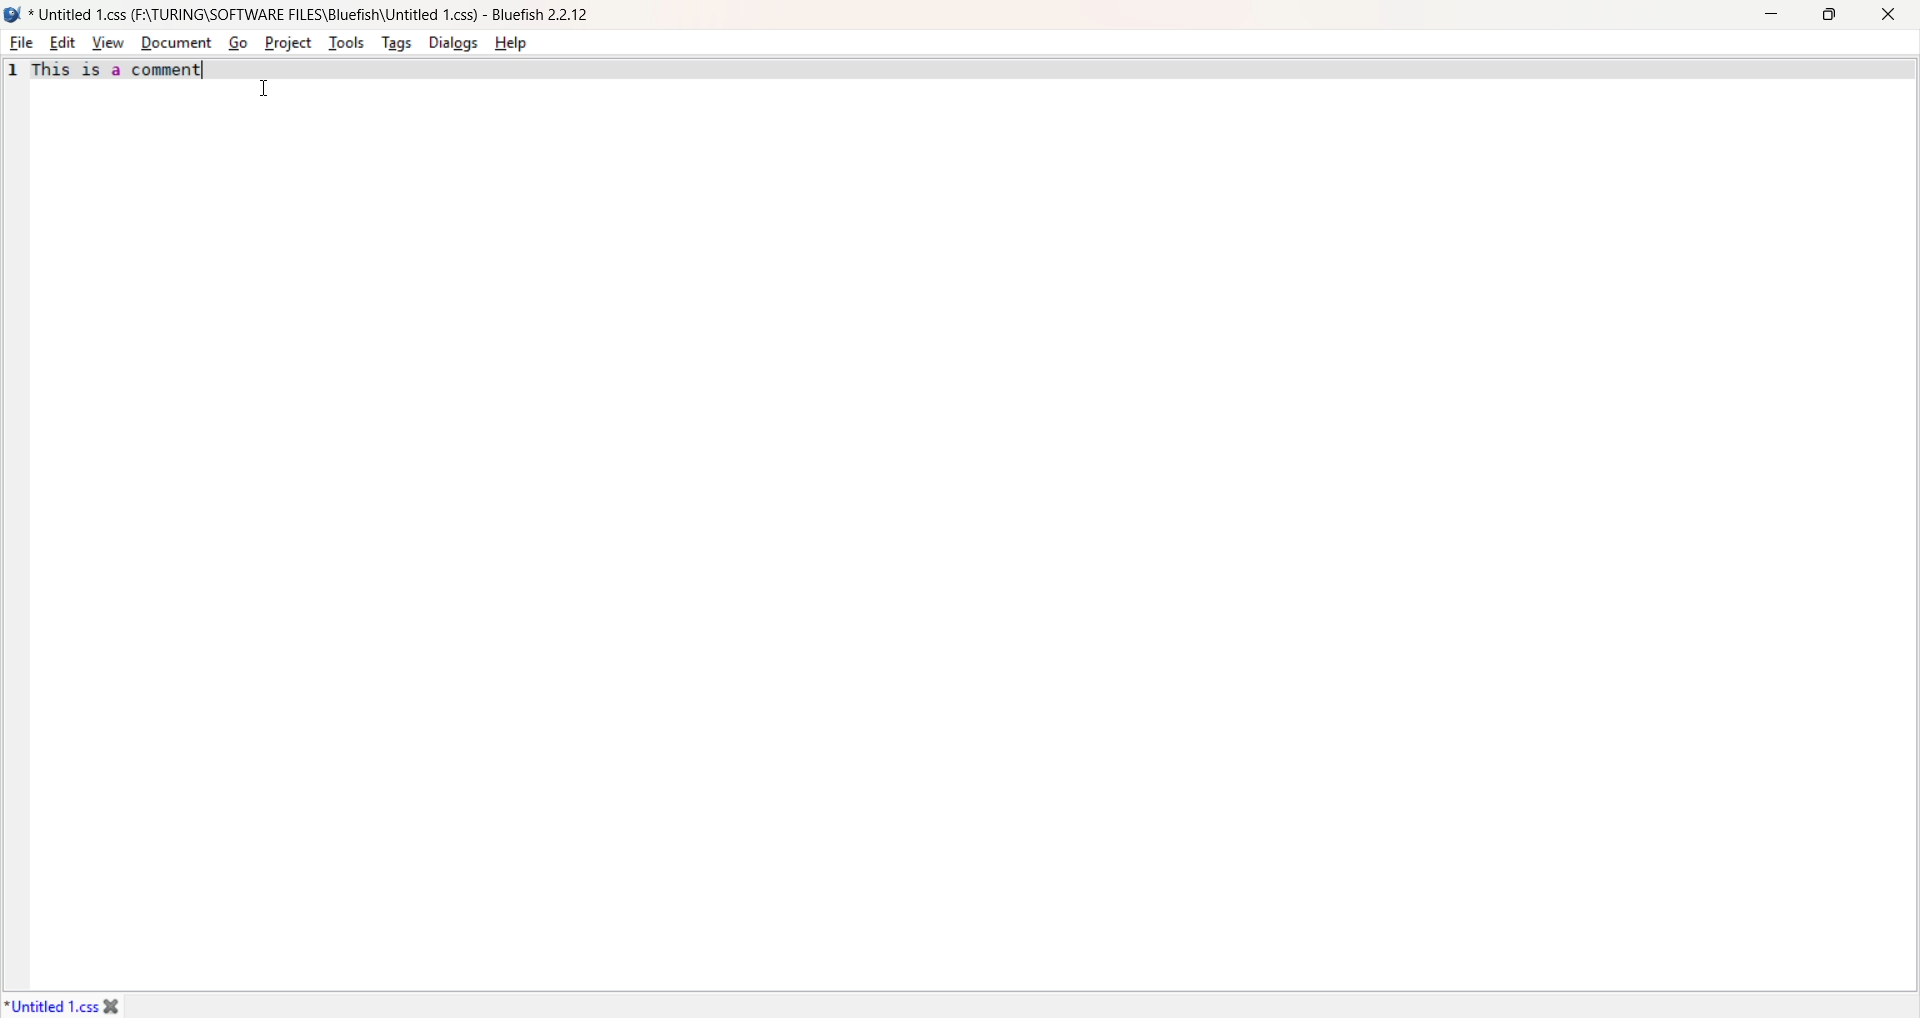 The width and height of the screenshot is (1920, 1018). Describe the element at coordinates (523, 41) in the screenshot. I see `Help` at that location.